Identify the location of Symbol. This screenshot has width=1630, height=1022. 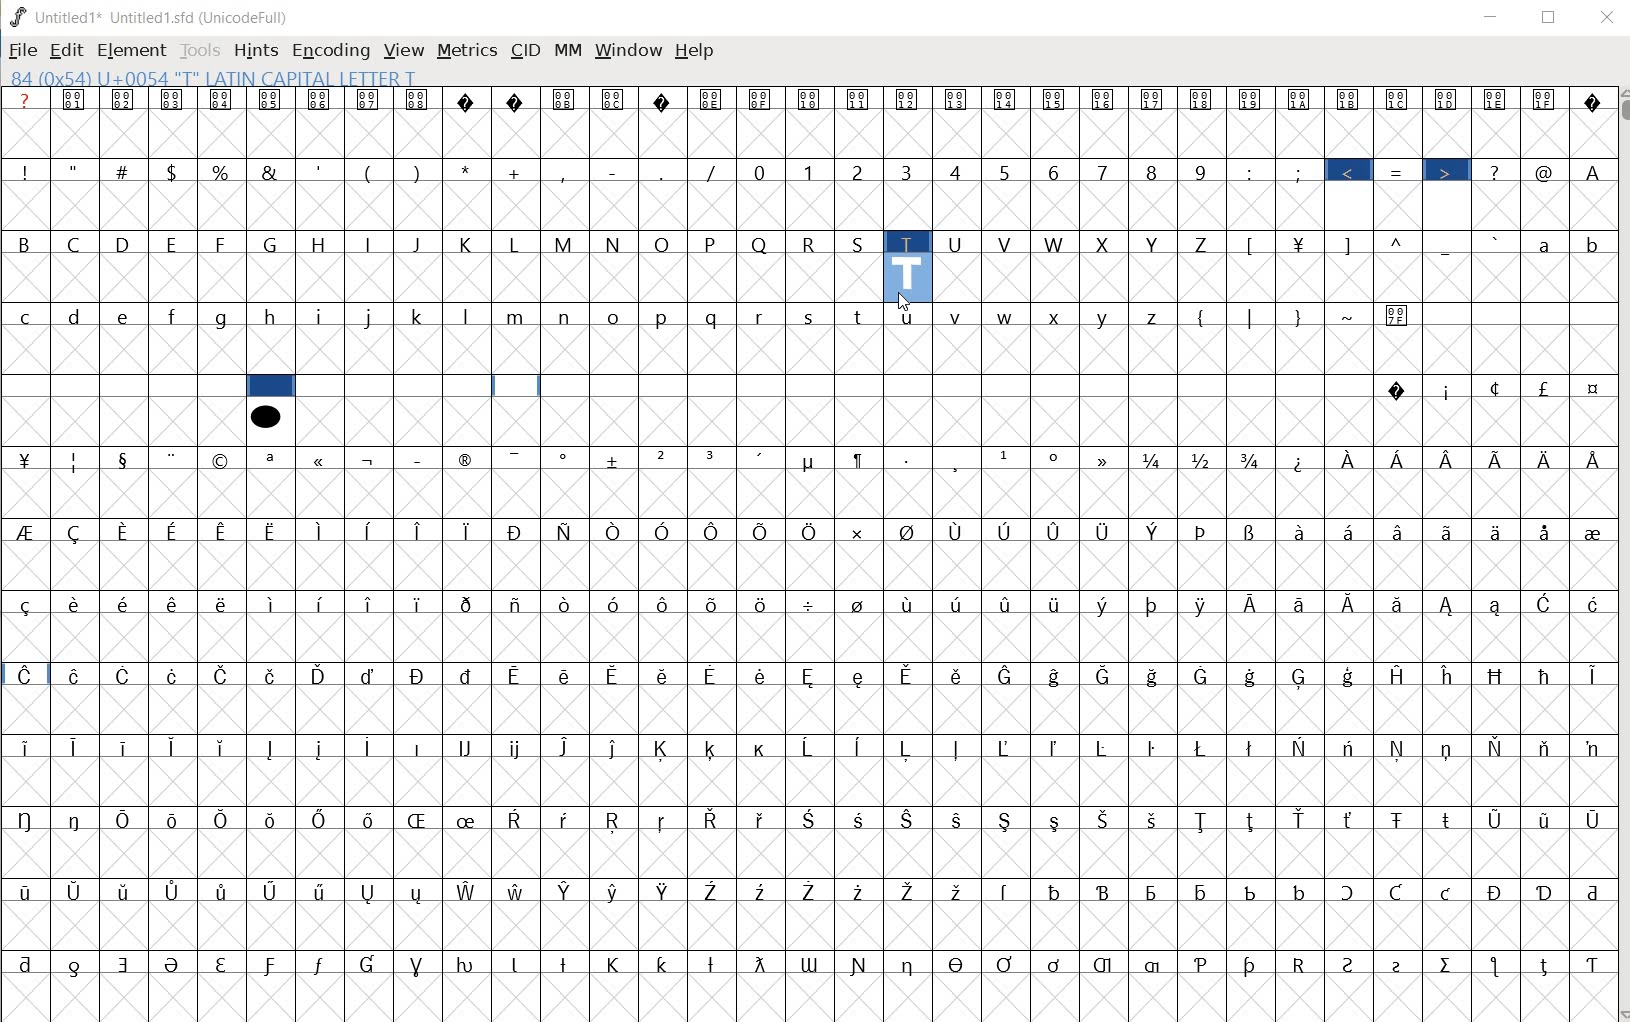
(1006, 603).